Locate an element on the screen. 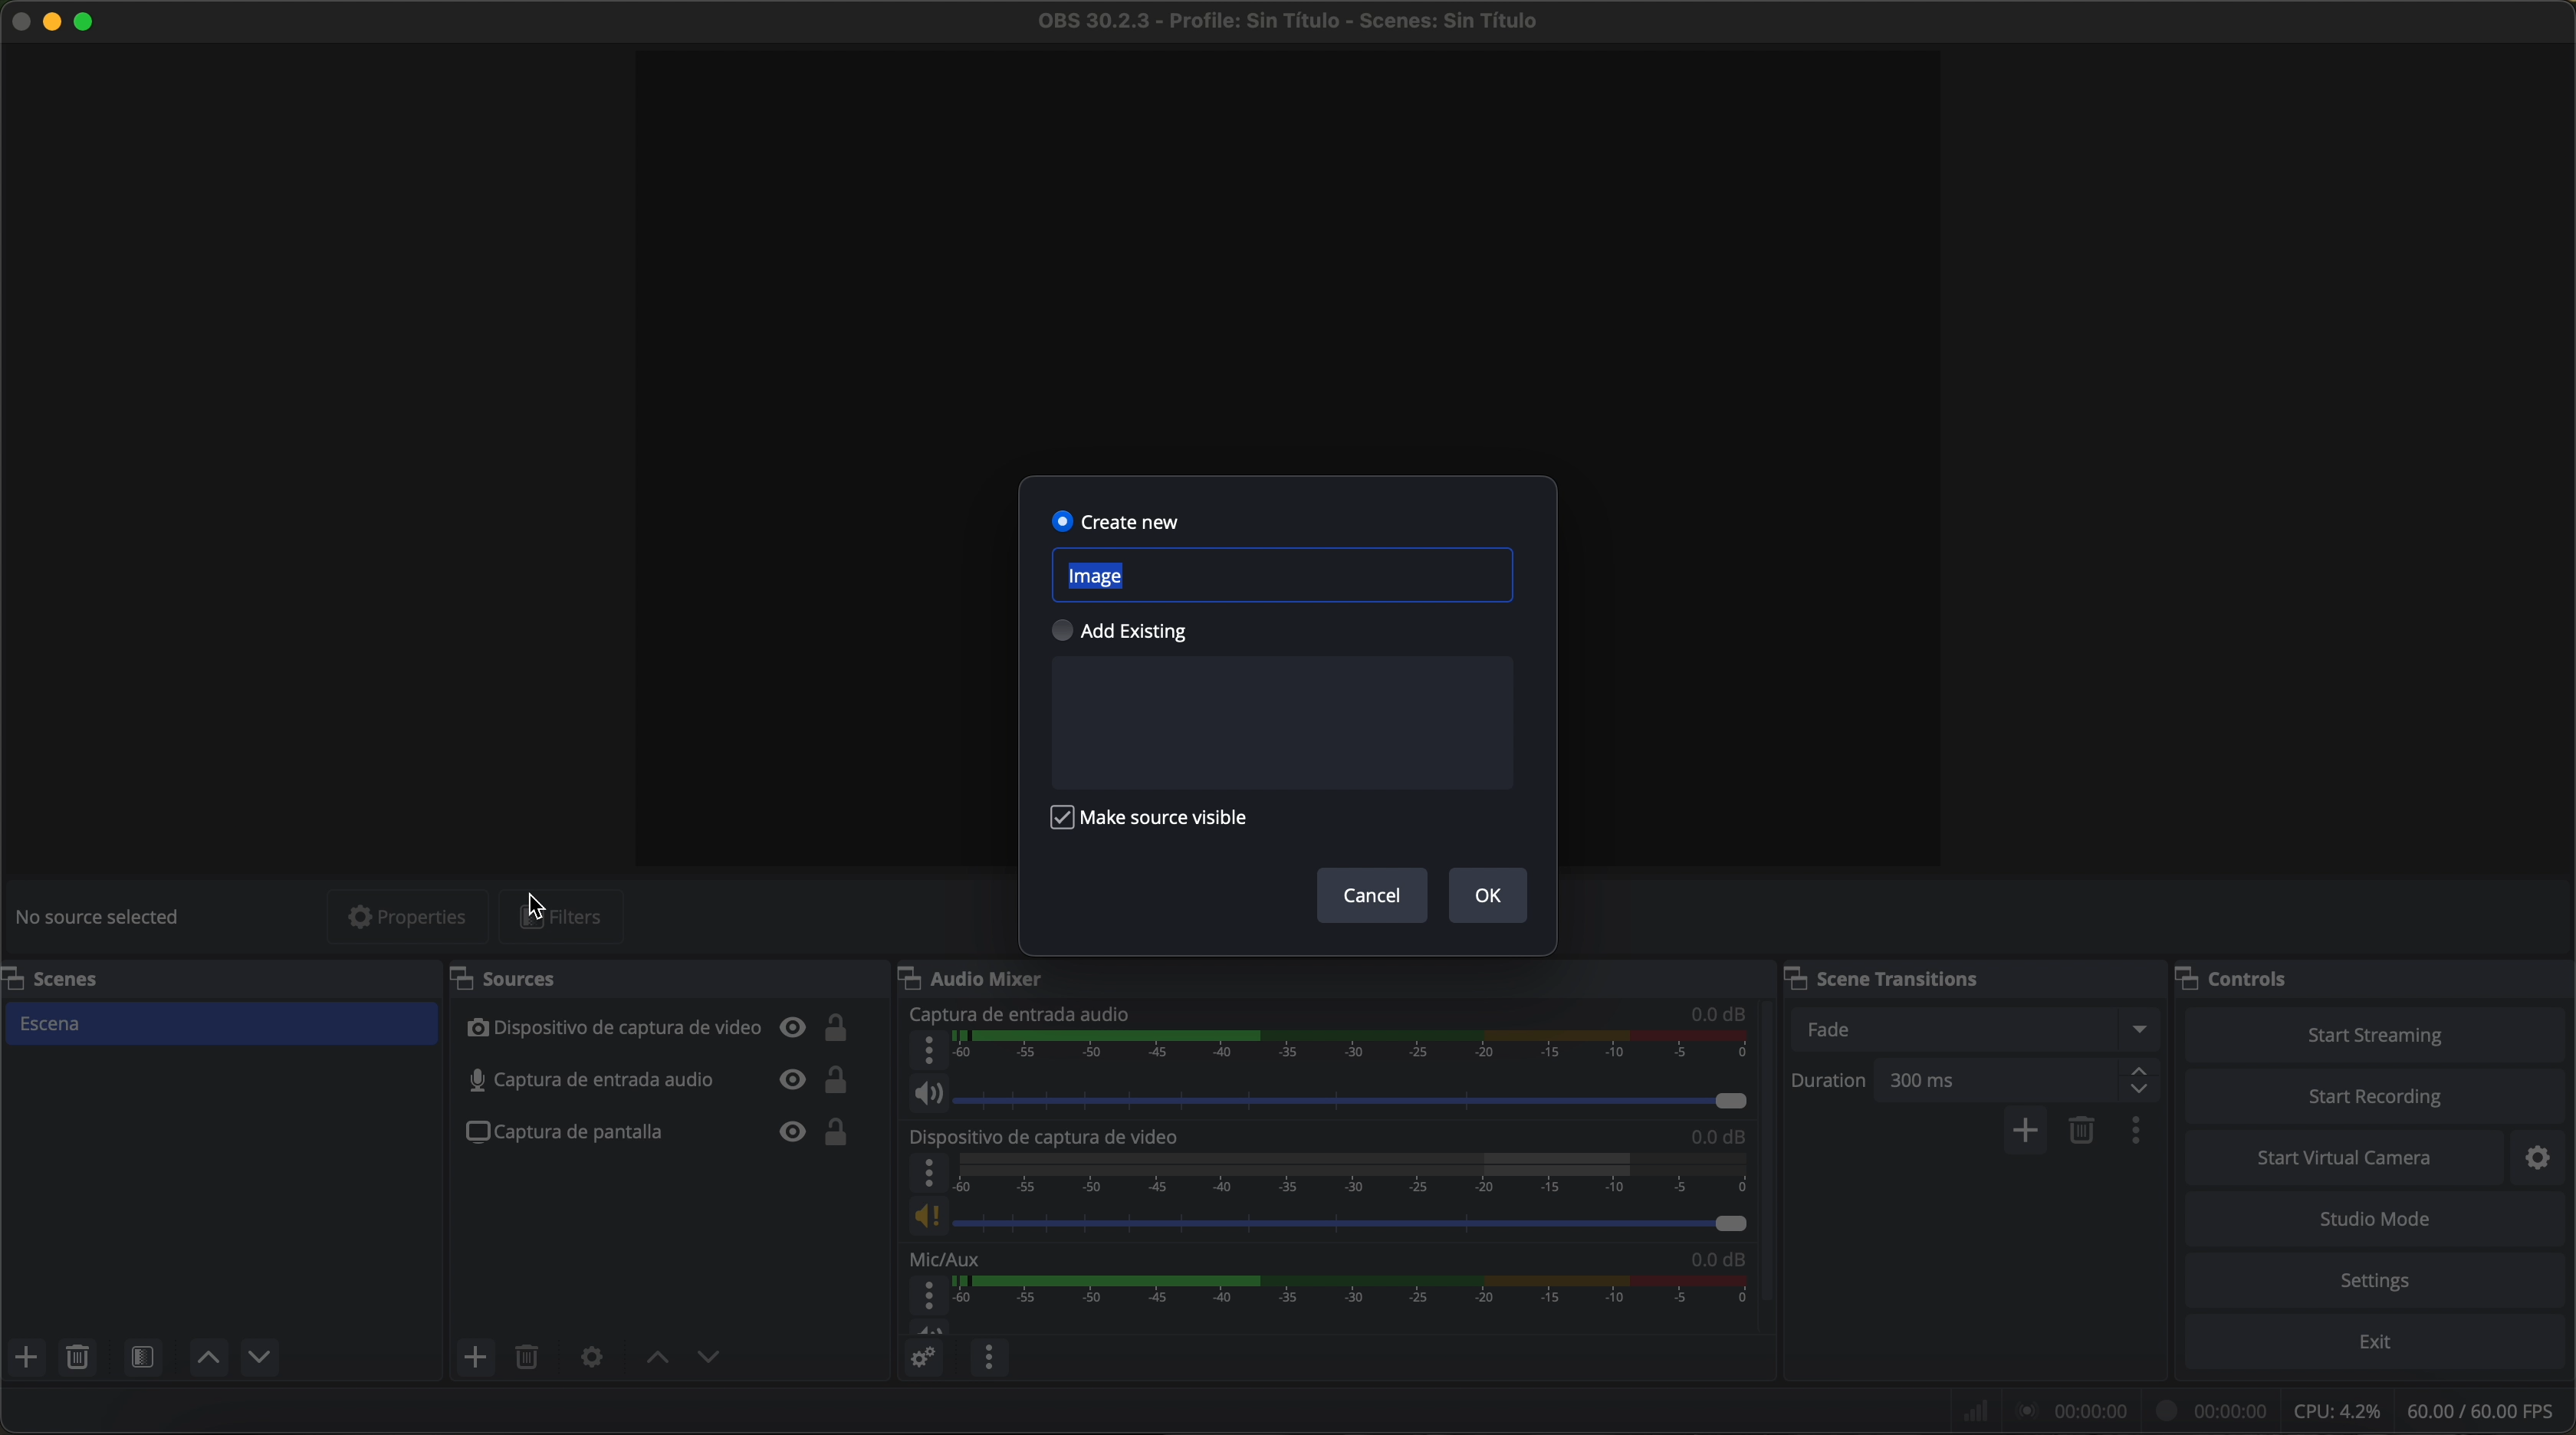  more options is located at coordinates (929, 1174).